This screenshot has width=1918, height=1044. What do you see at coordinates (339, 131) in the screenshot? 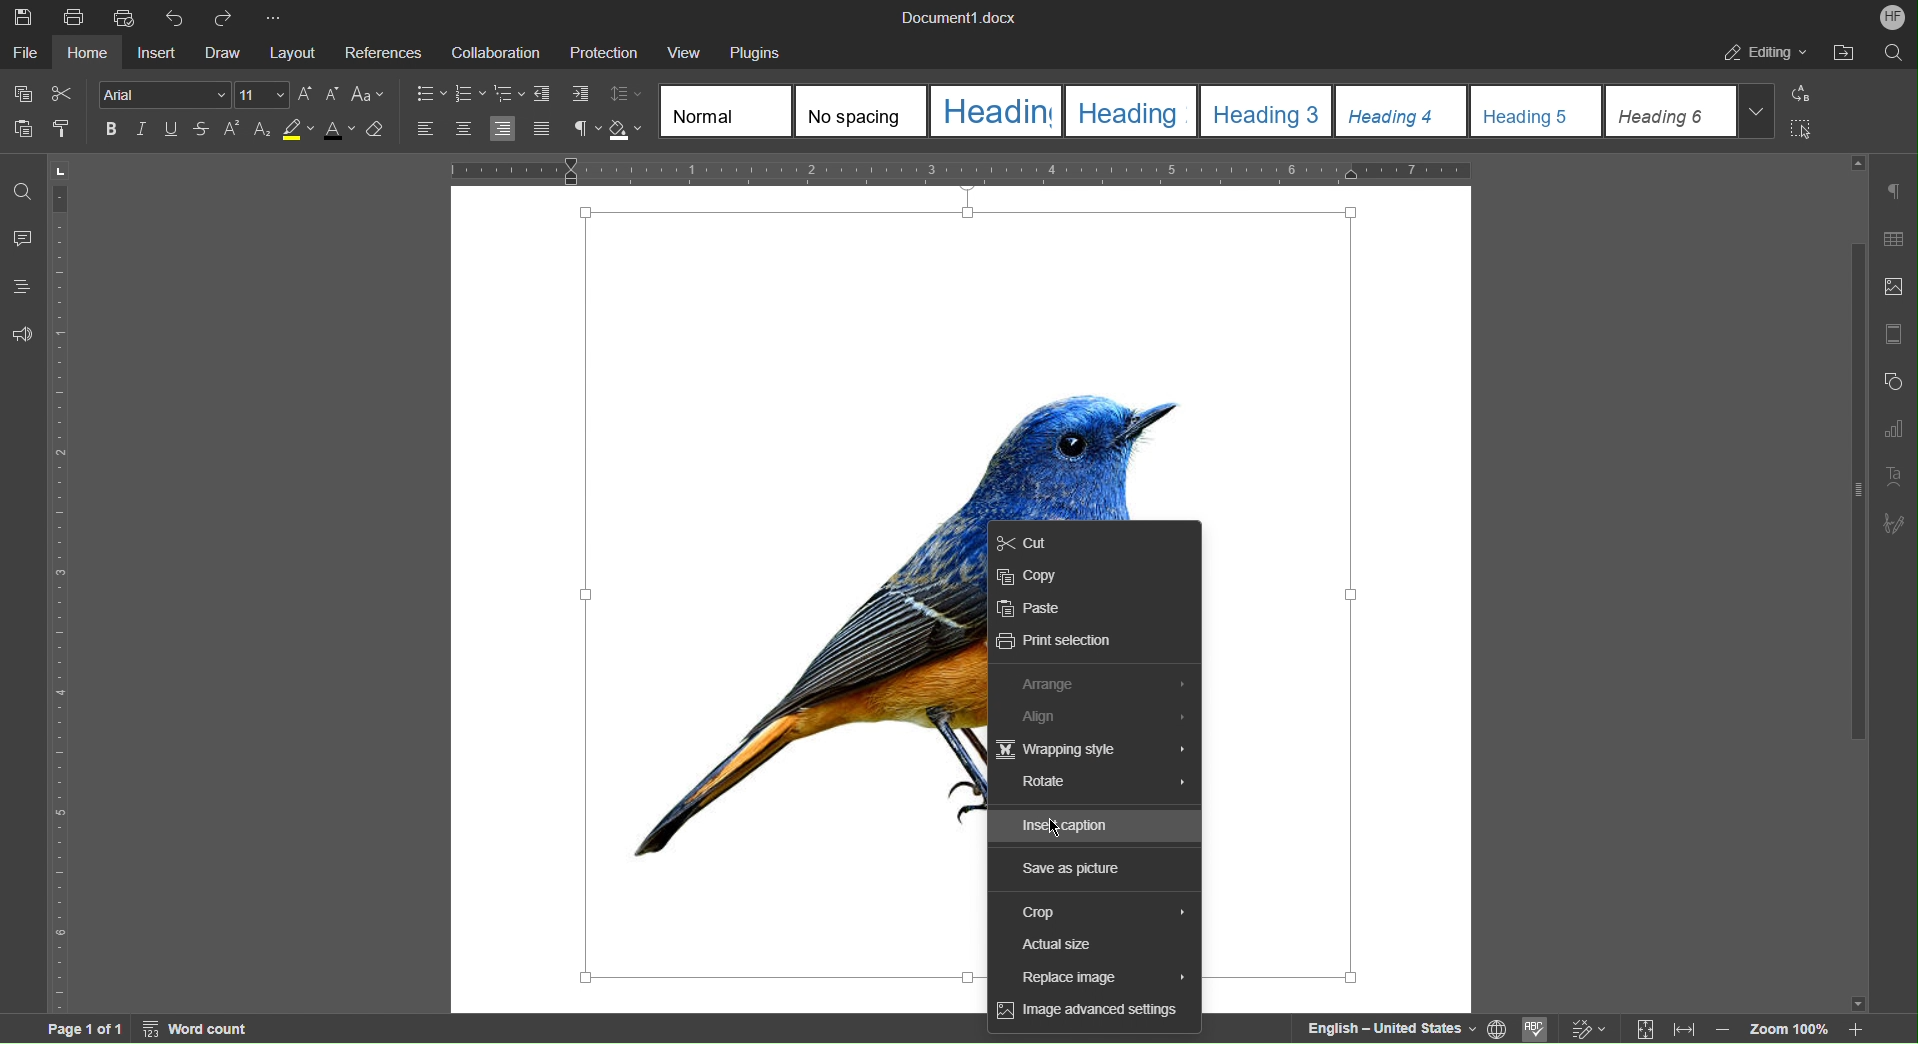
I see `Font Color` at bounding box center [339, 131].